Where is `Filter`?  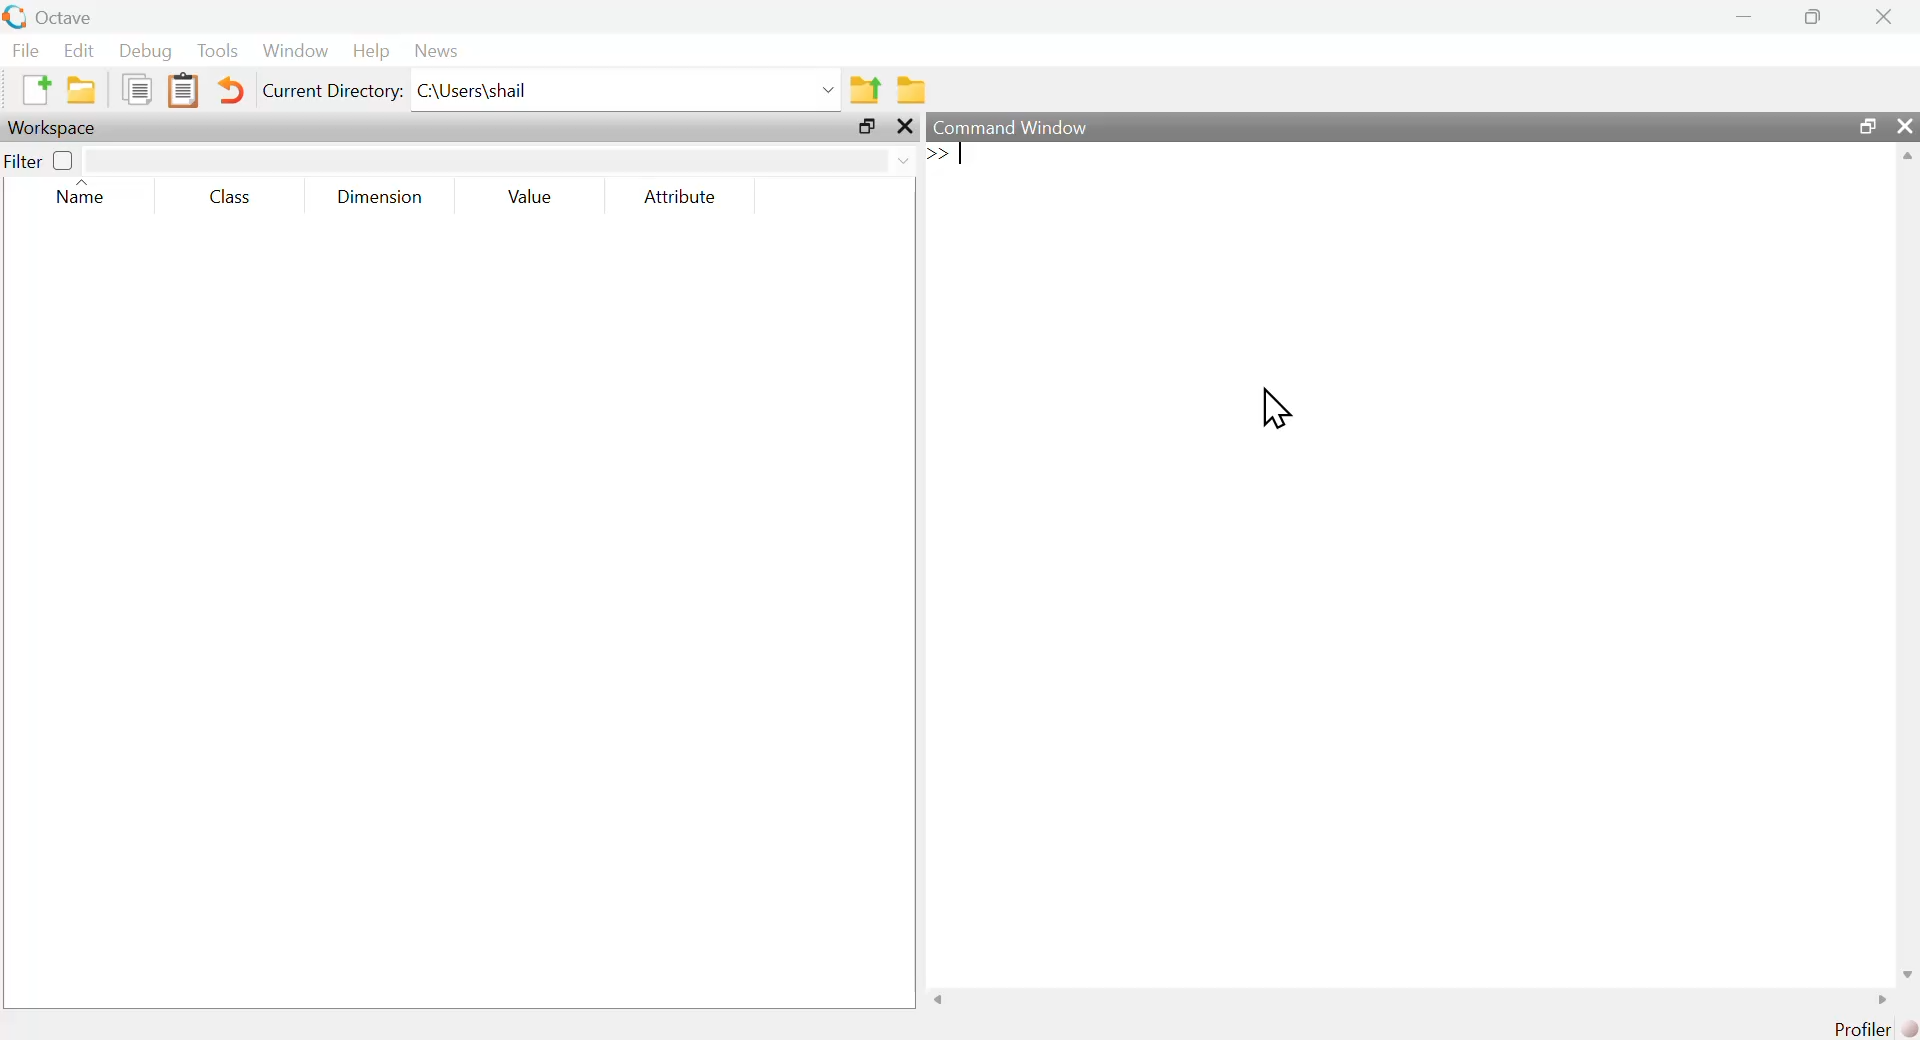
Filter is located at coordinates (40, 159).